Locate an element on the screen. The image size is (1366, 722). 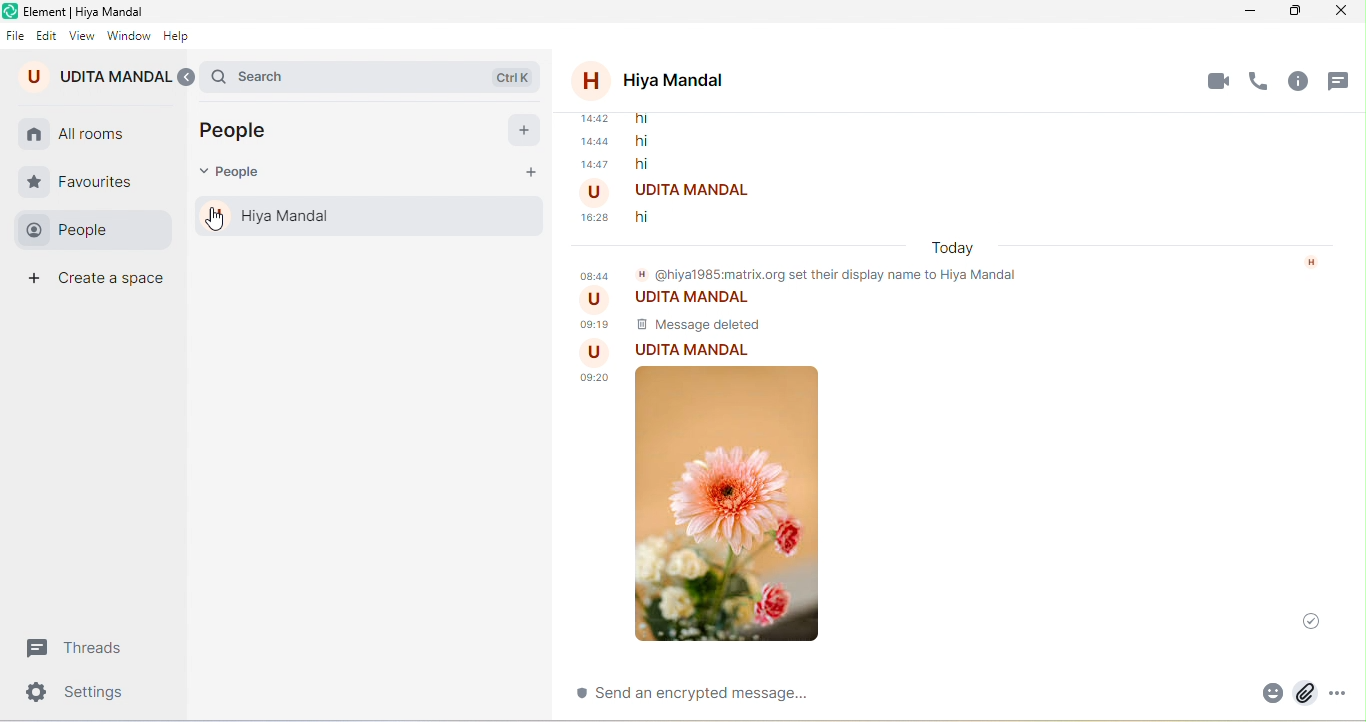
udita mandal is located at coordinates (707, 296).